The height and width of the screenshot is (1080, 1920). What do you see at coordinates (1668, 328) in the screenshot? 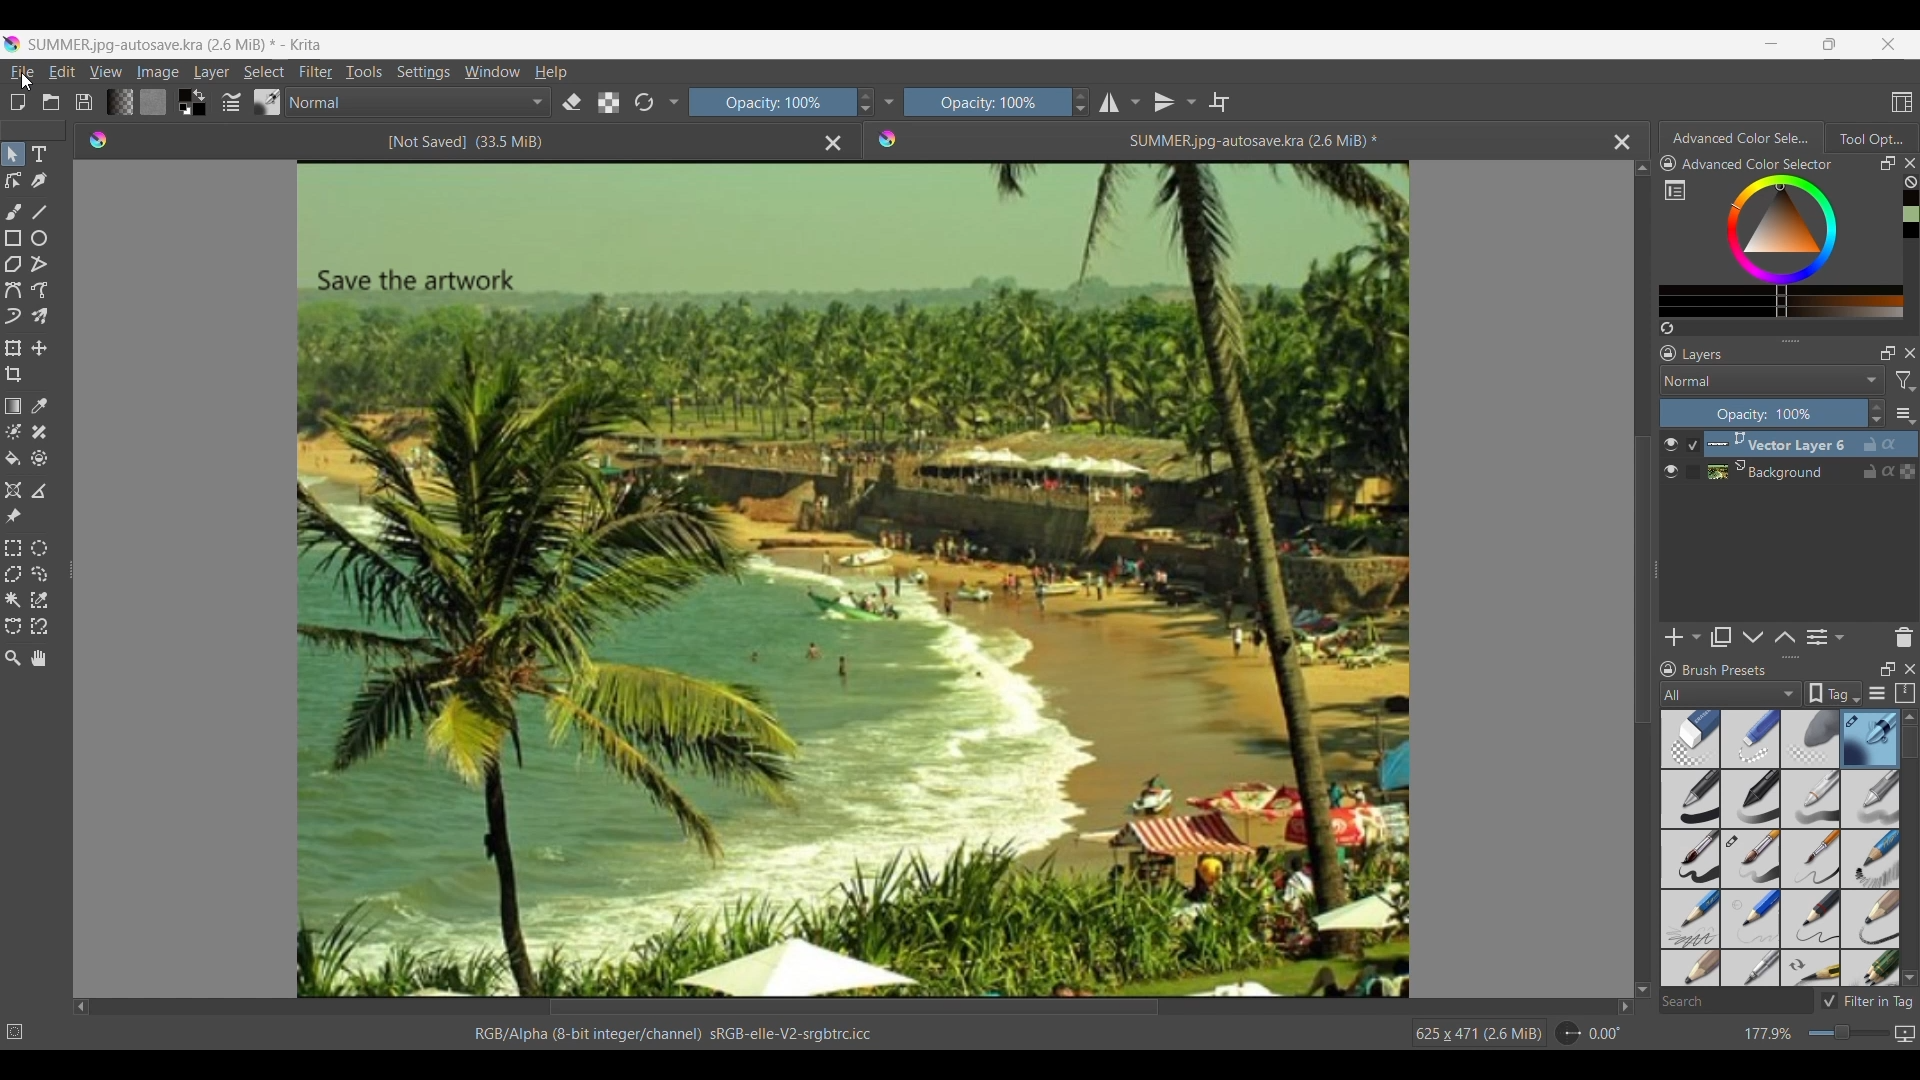
I see `Create a list of colors from the image` at bounding box center [1668, 328].